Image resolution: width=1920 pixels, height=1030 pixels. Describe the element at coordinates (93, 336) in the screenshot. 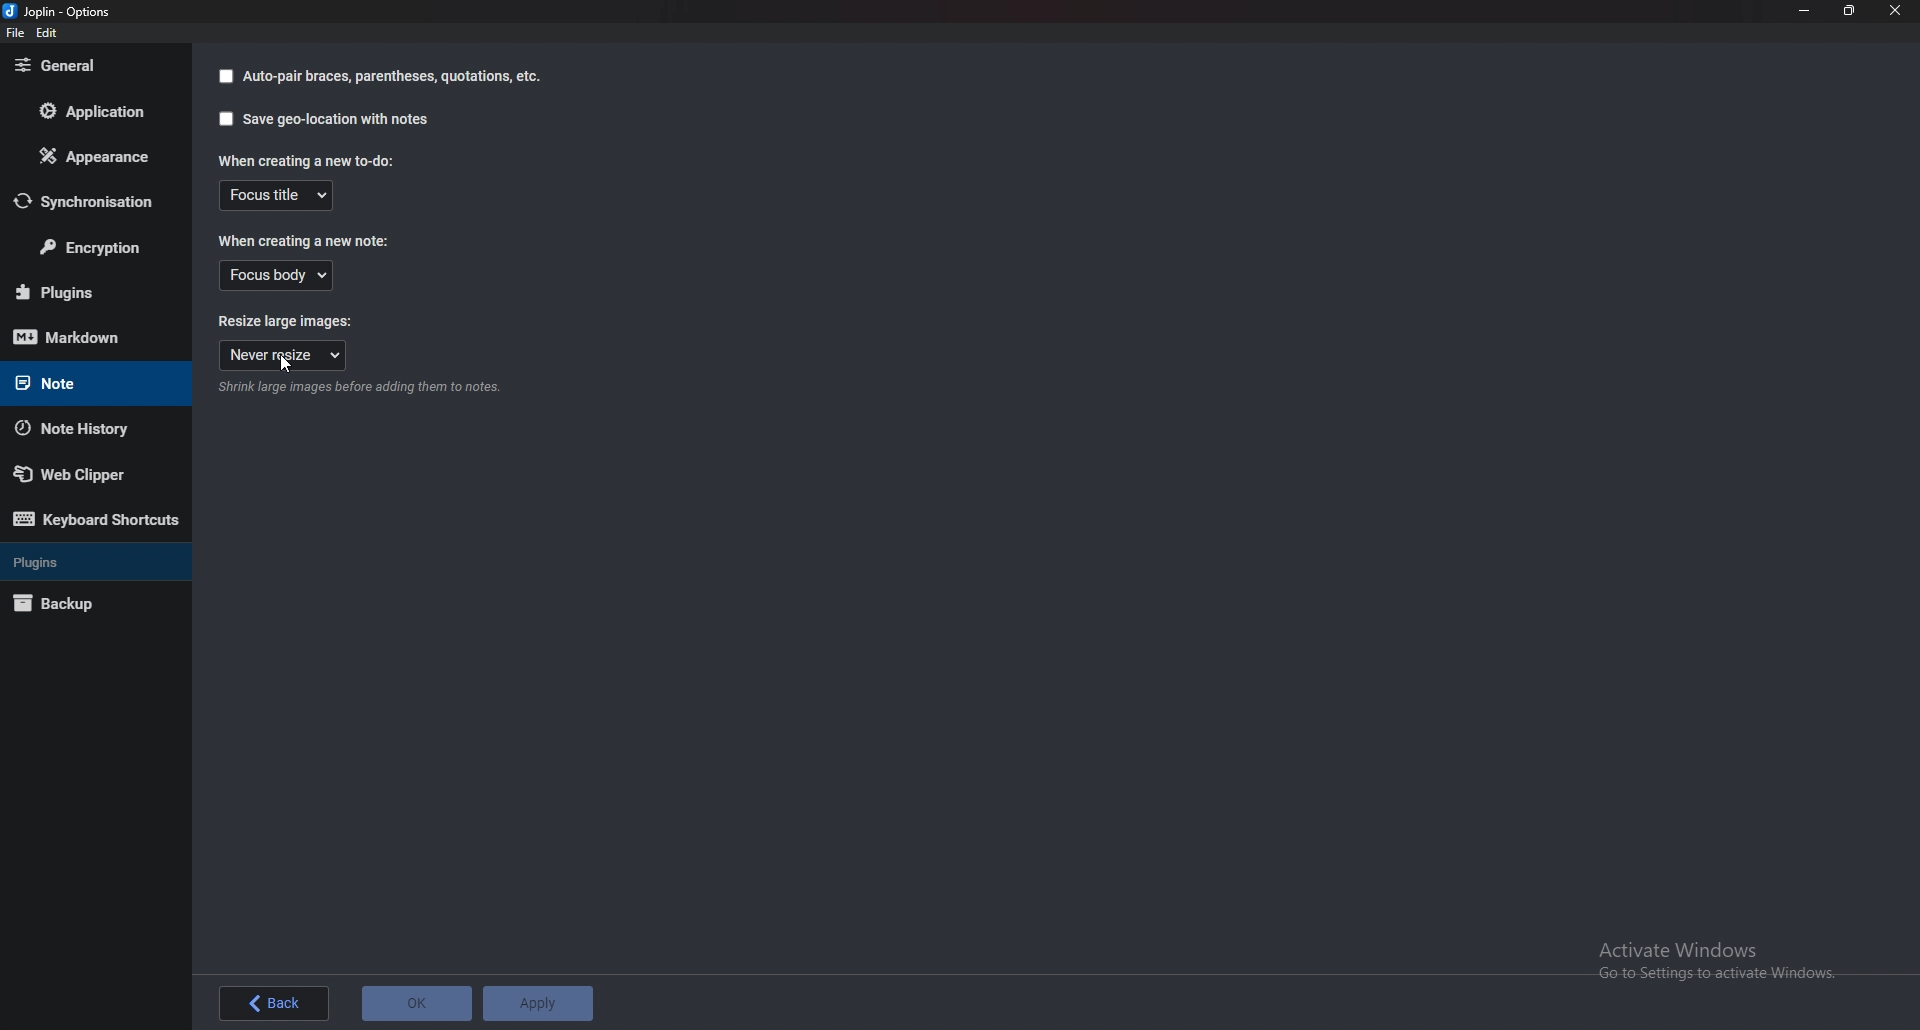

I see `Mark down` at that location.